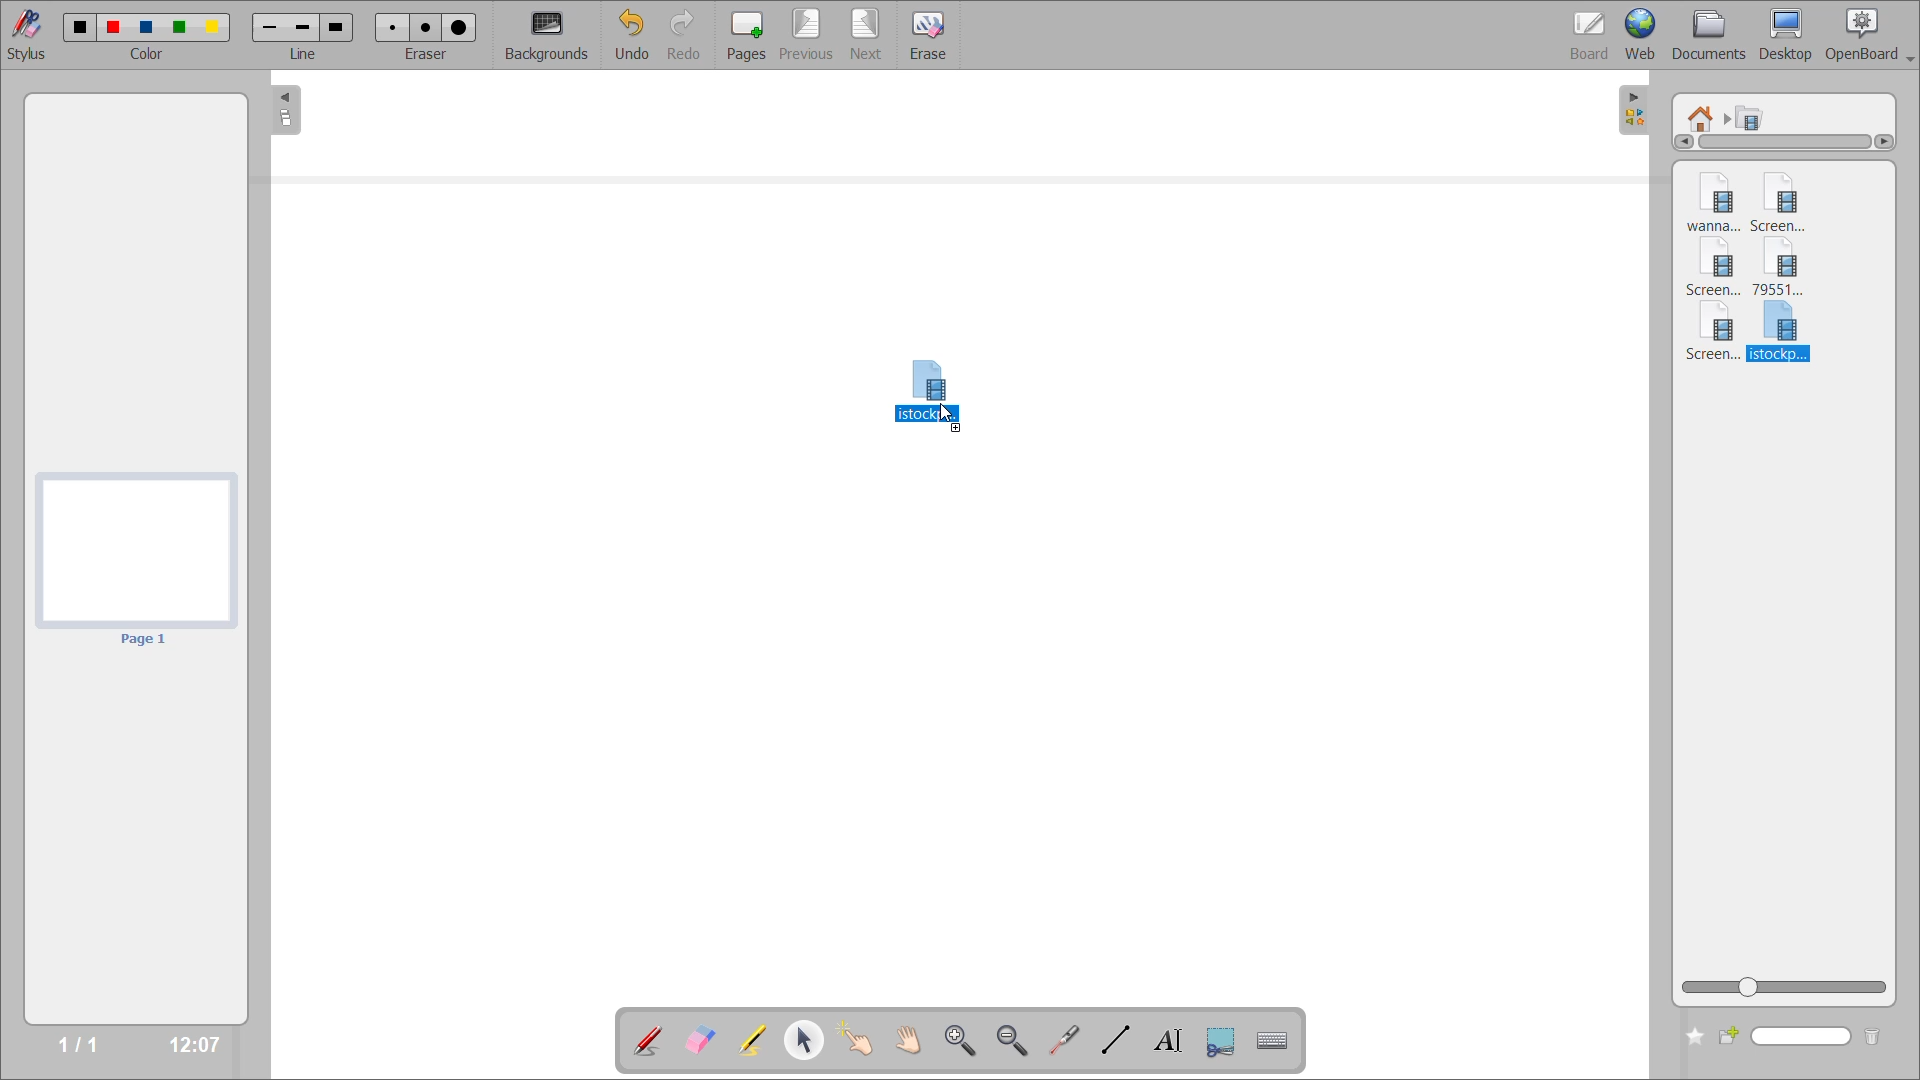 Image resolution: width=1920 pixels, height=1080 pixels. Describe the element at coordinates (151, 56) in the screenshot. I see `color ` at that location.